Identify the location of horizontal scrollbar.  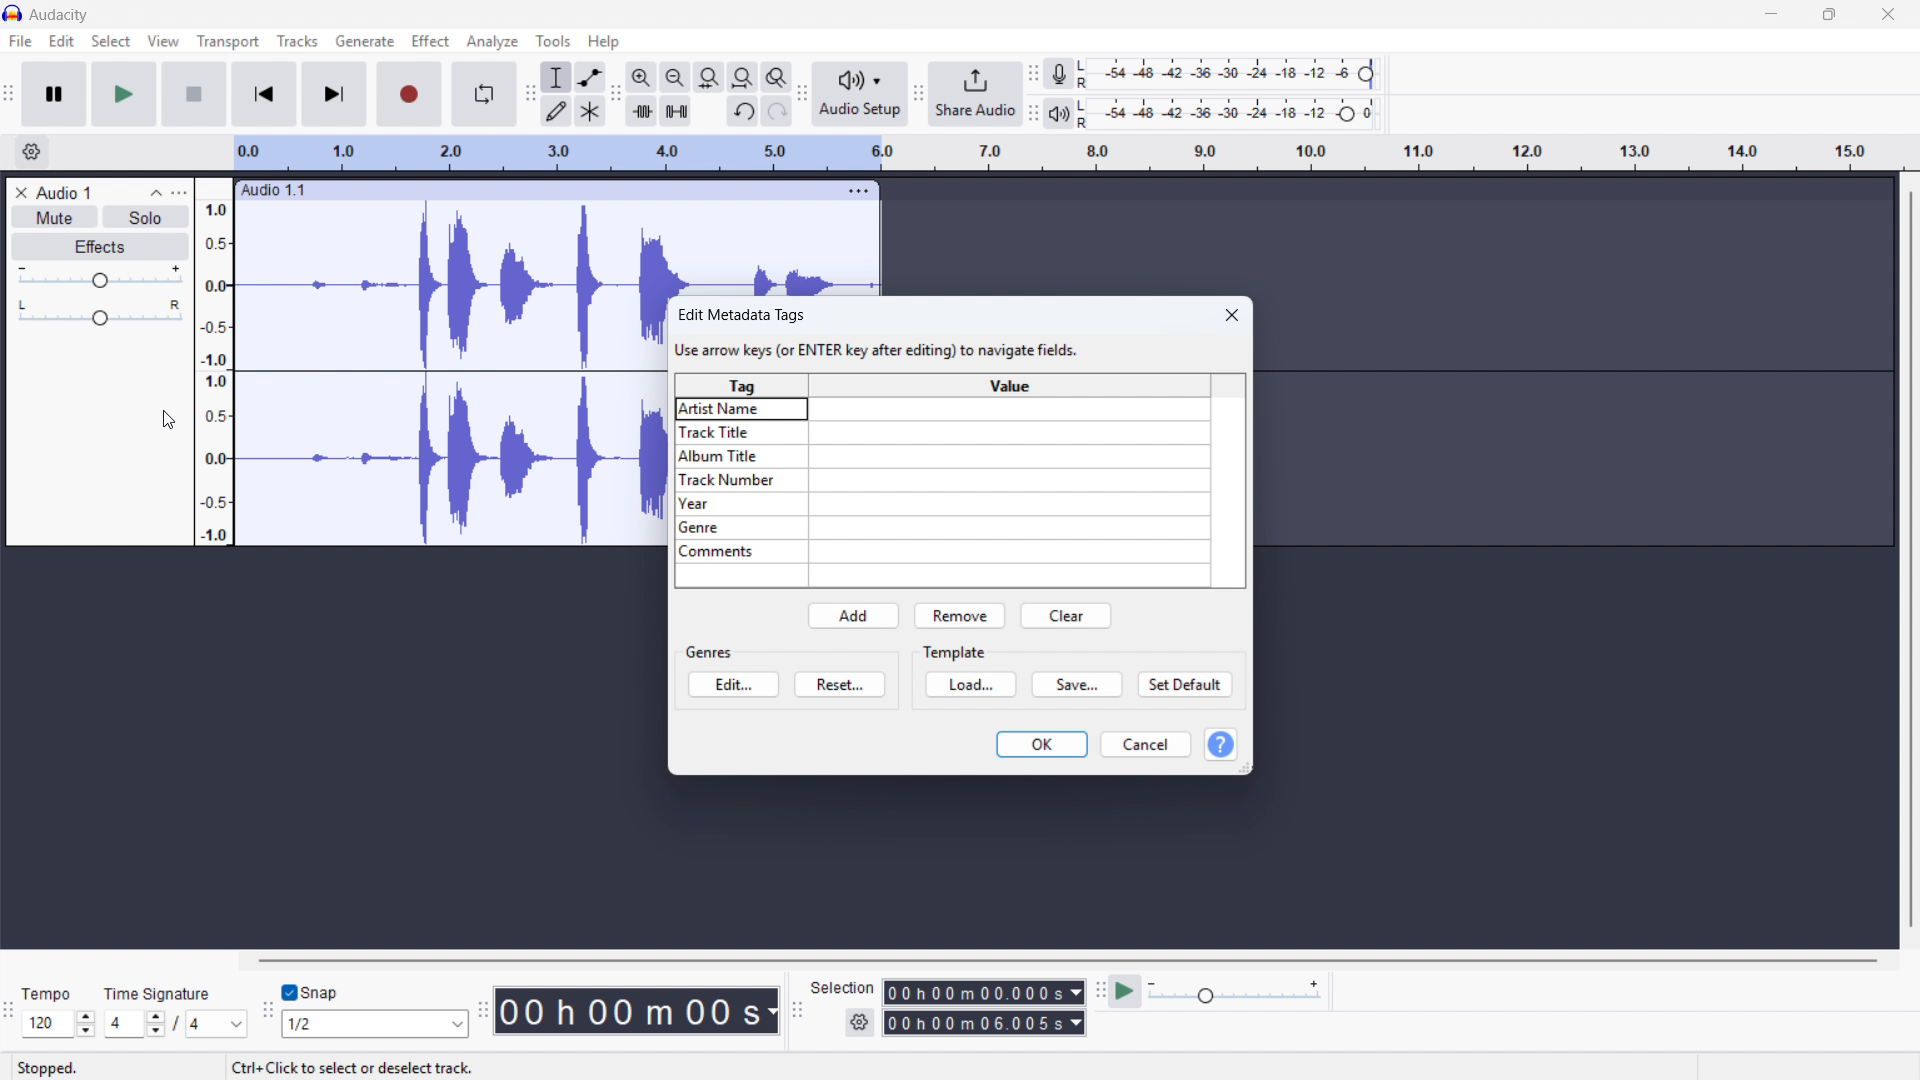
(1071, 960).